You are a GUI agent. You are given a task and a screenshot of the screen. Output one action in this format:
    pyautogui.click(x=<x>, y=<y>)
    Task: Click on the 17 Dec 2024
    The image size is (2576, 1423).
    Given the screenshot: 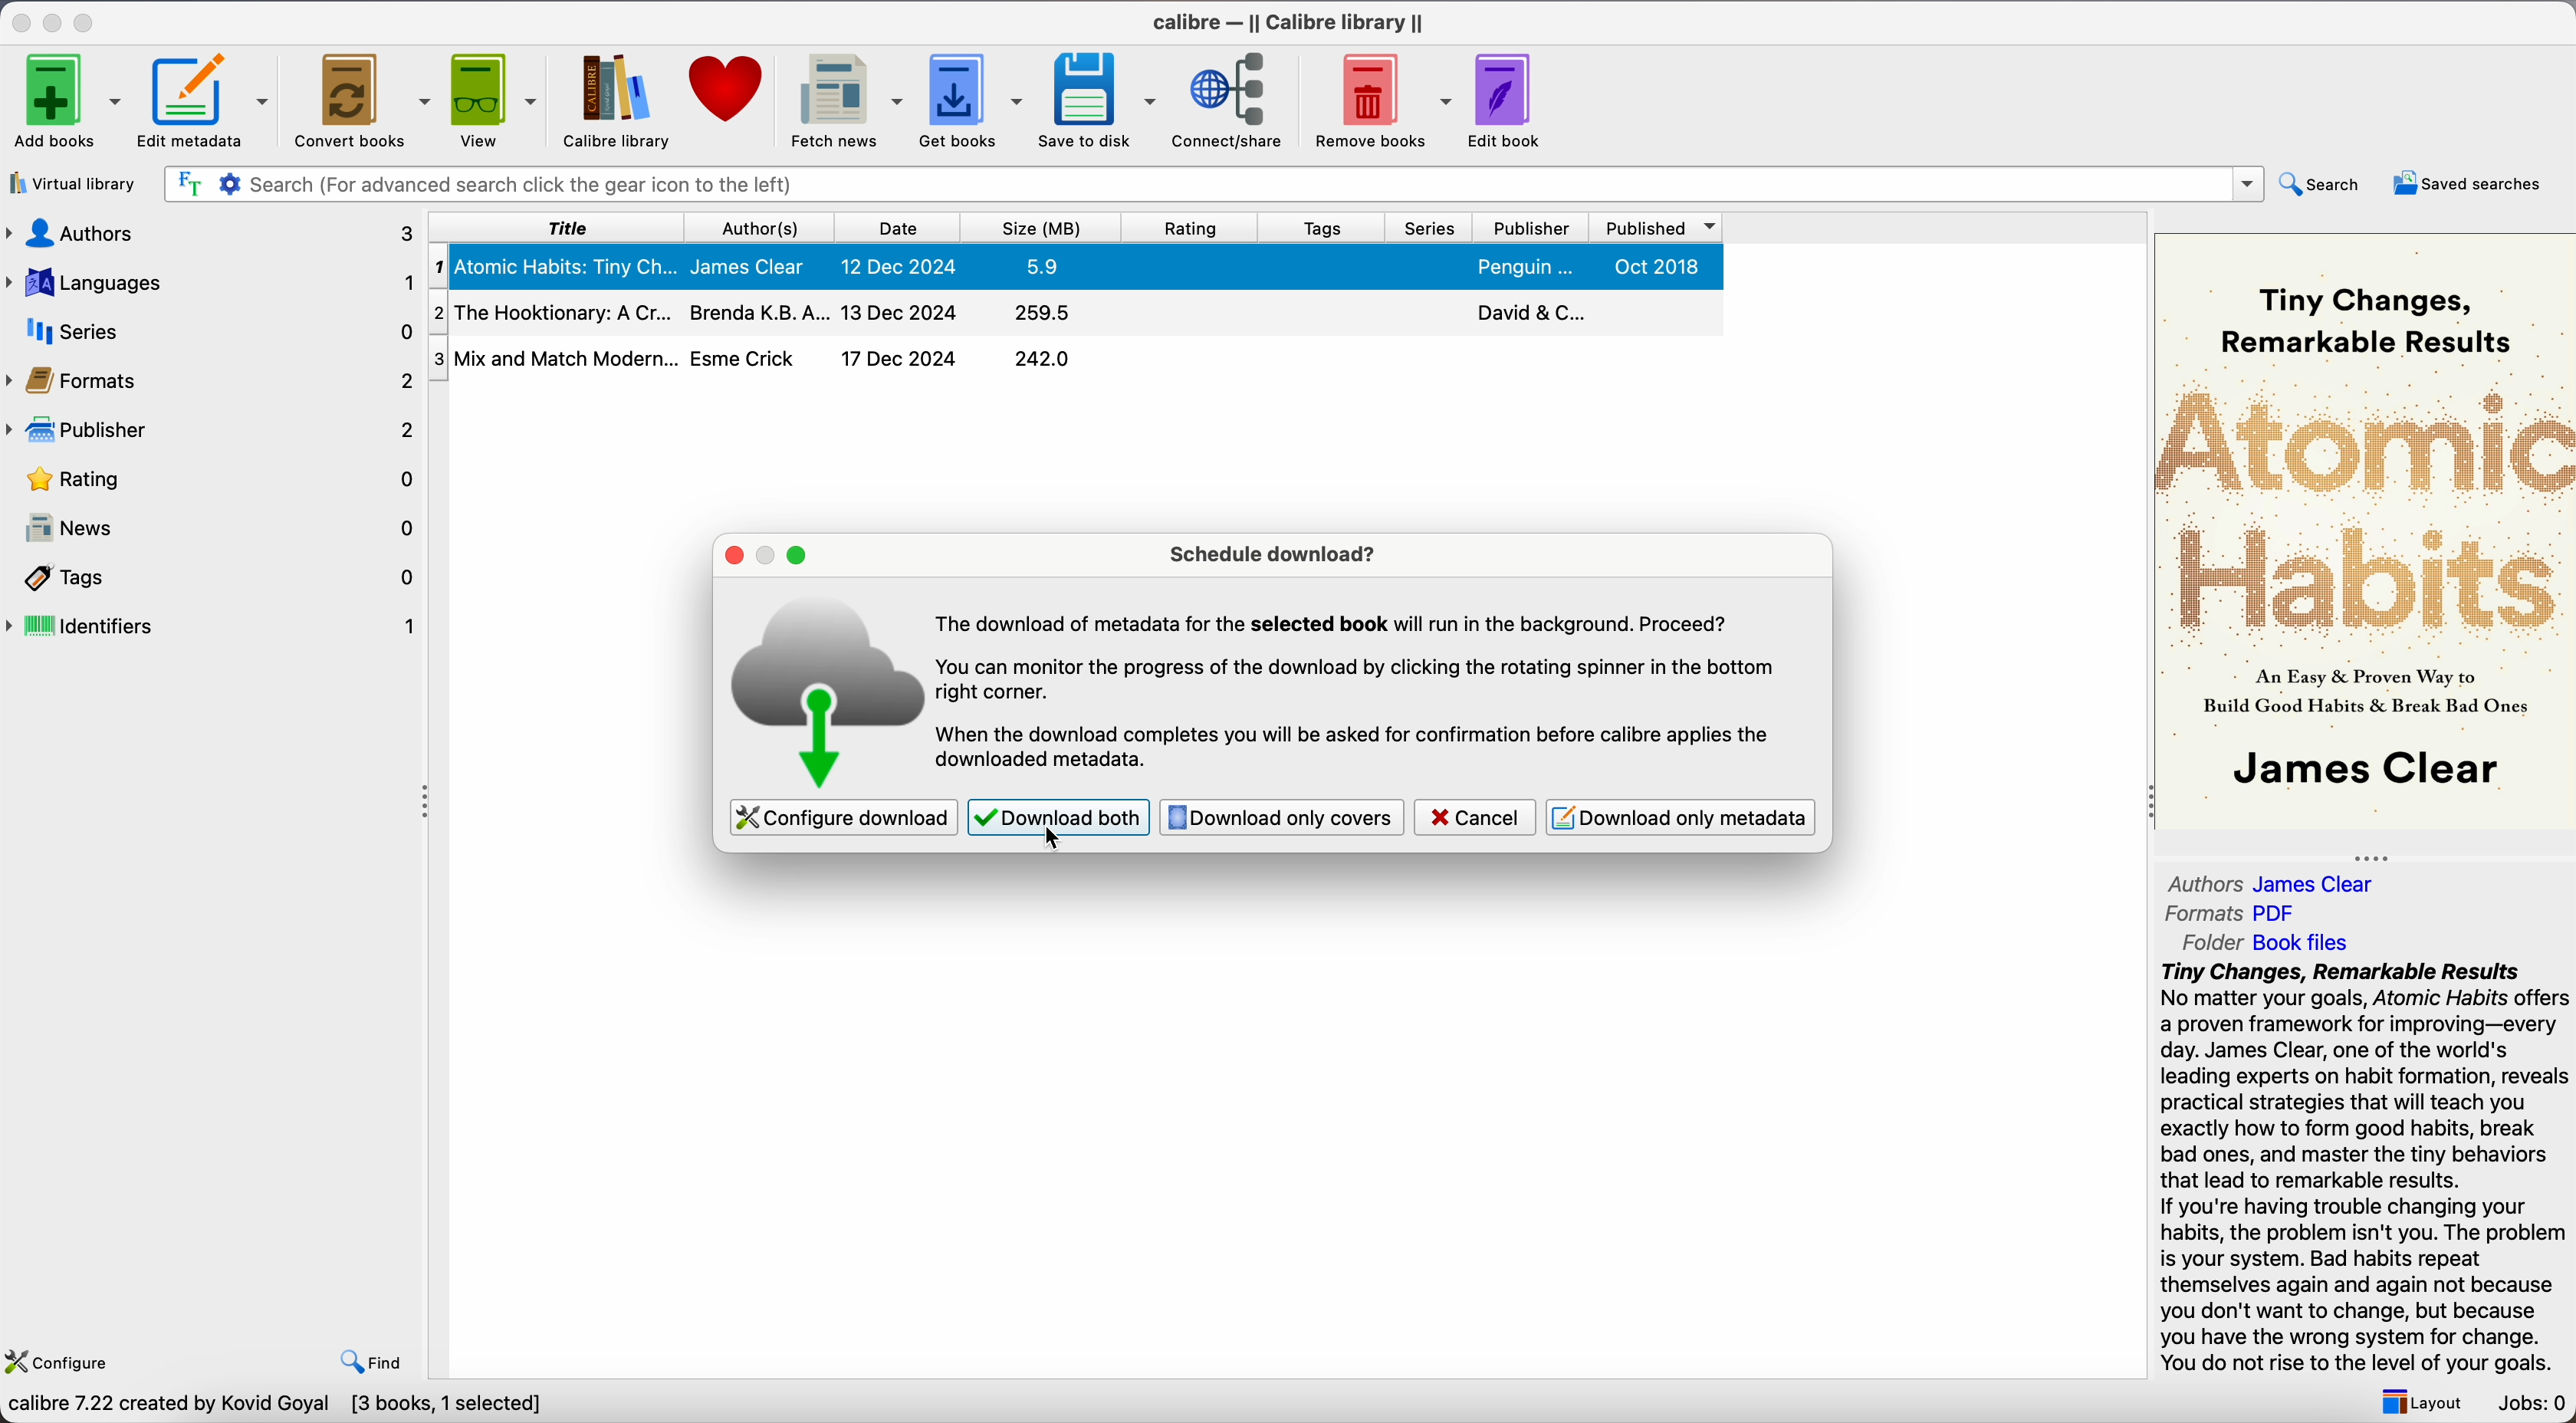 What is the action you would take?
    pyautogui.click(x=899, y=358)
    